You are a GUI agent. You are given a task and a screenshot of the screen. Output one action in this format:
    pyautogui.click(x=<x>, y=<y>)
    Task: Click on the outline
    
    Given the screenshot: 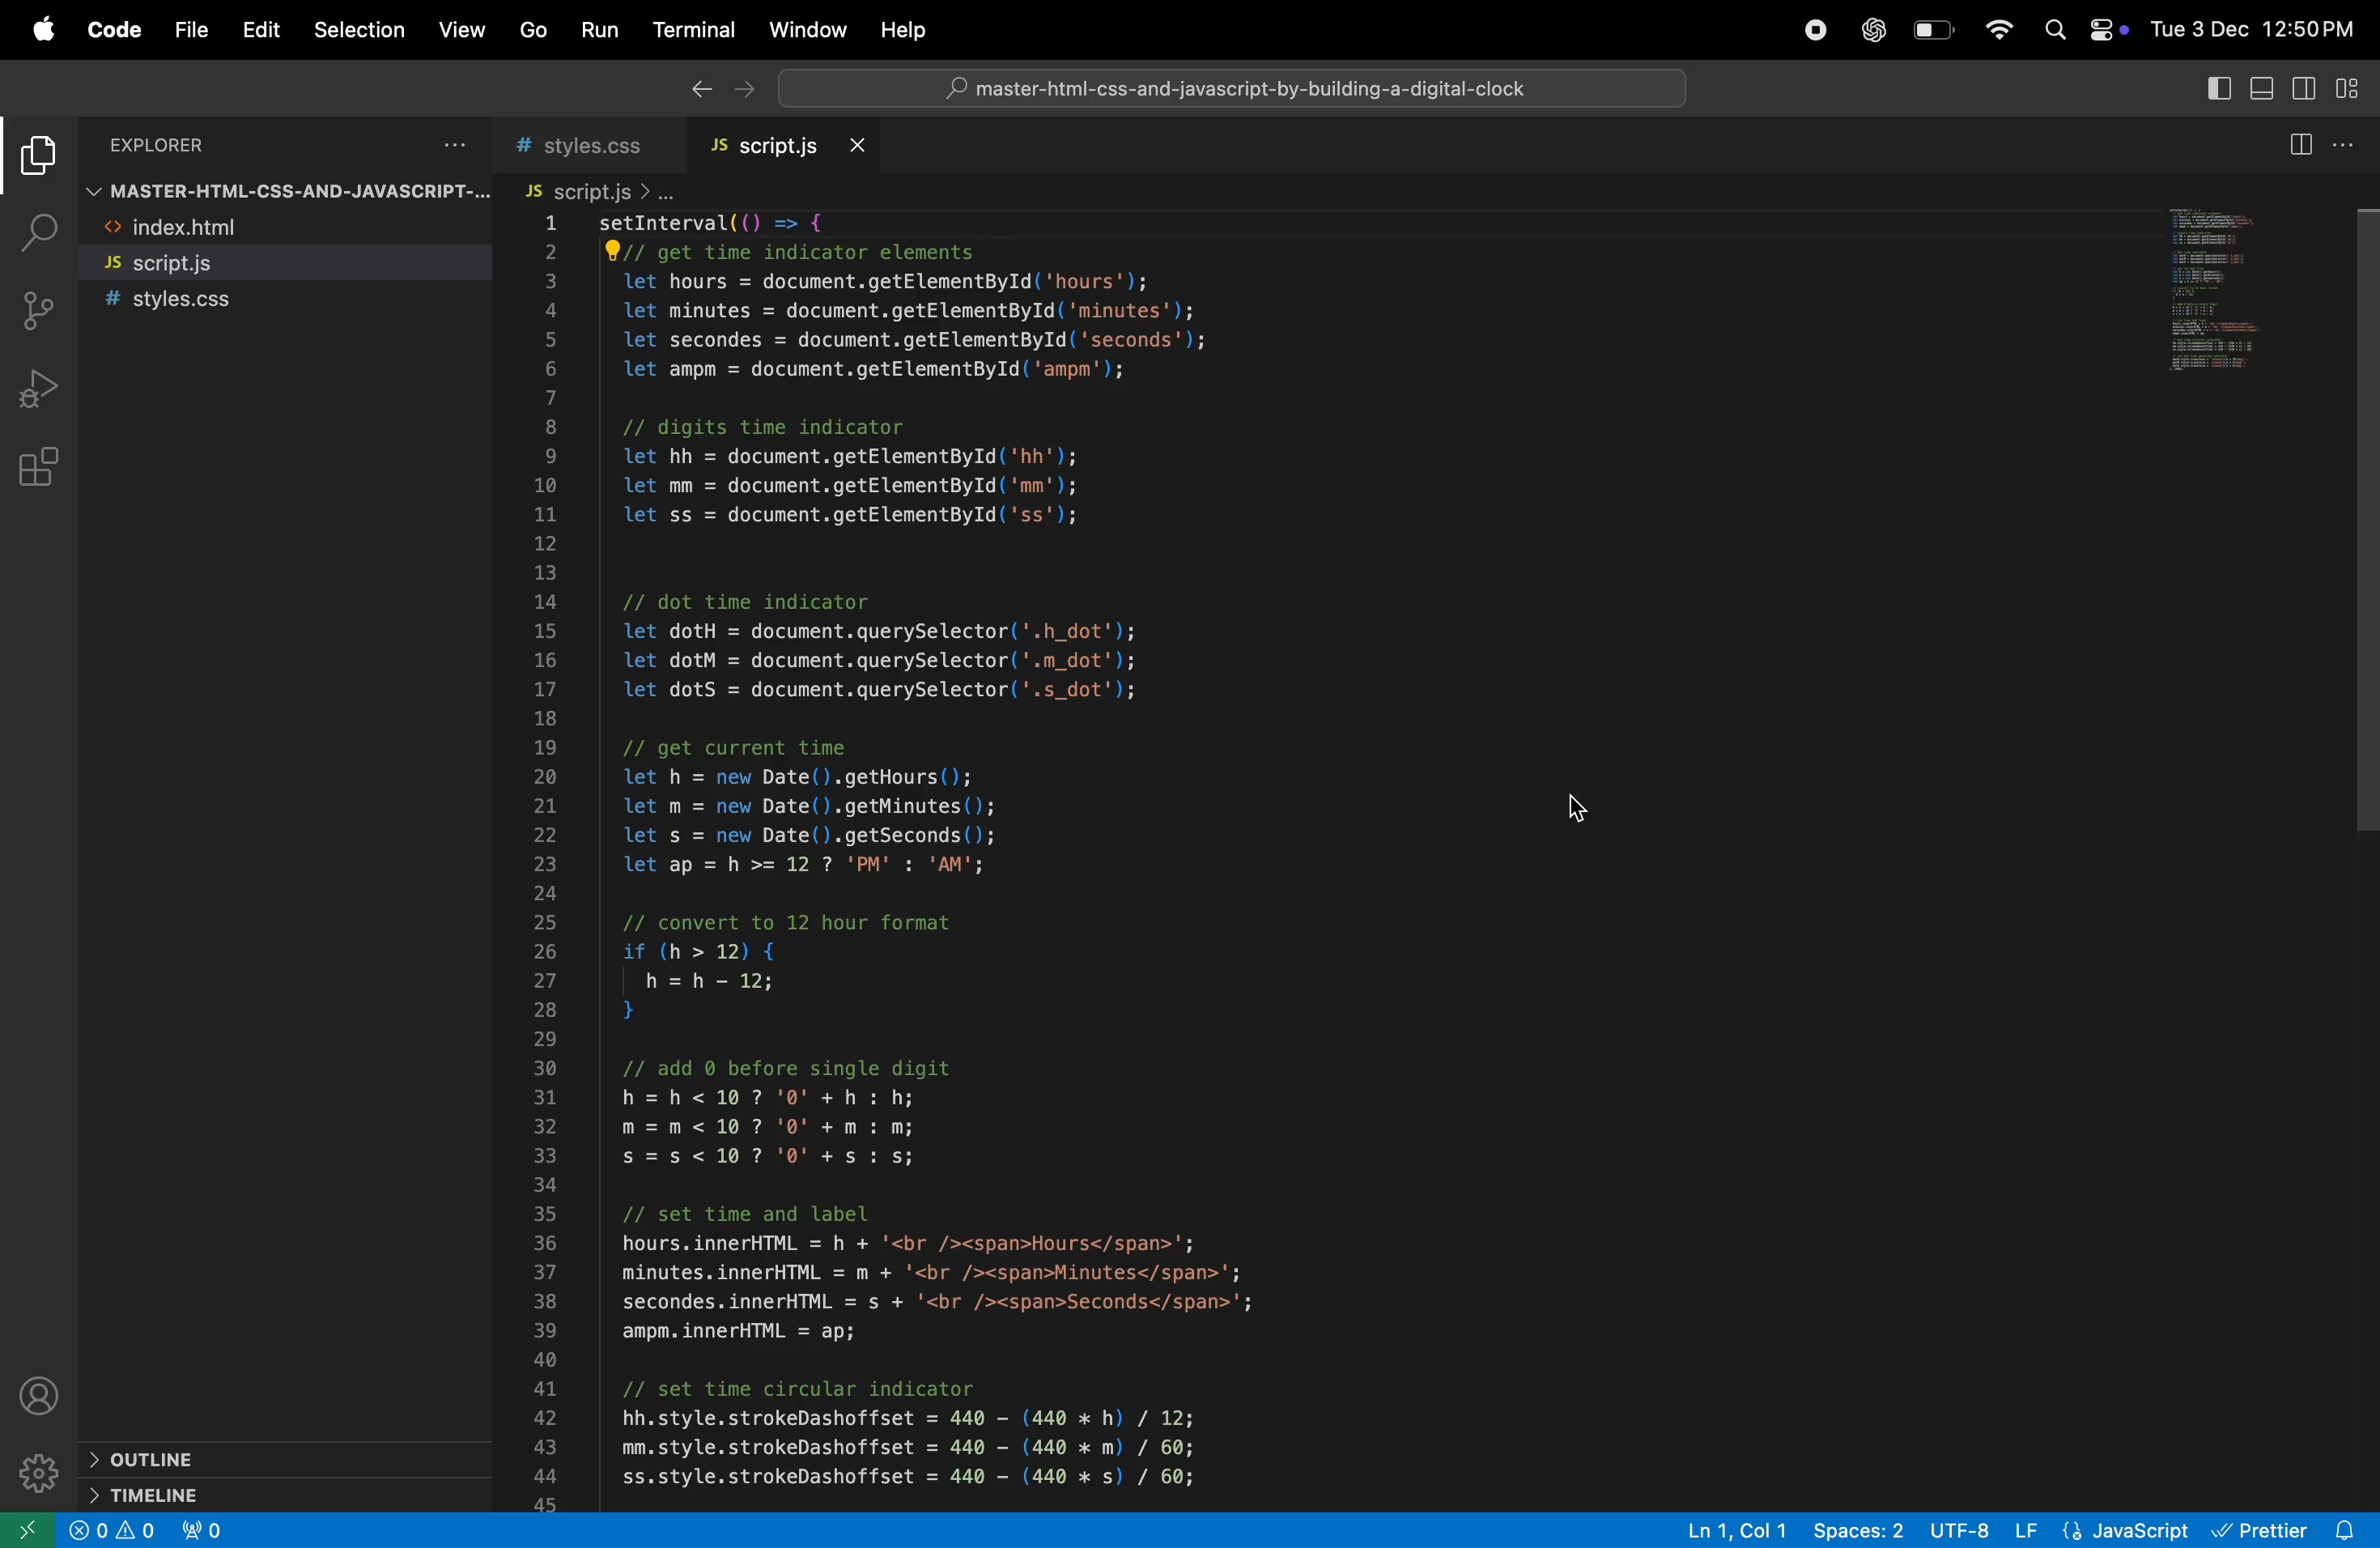 What is the action you would take?
    pyautogui.click(x=265, y=1457)
    